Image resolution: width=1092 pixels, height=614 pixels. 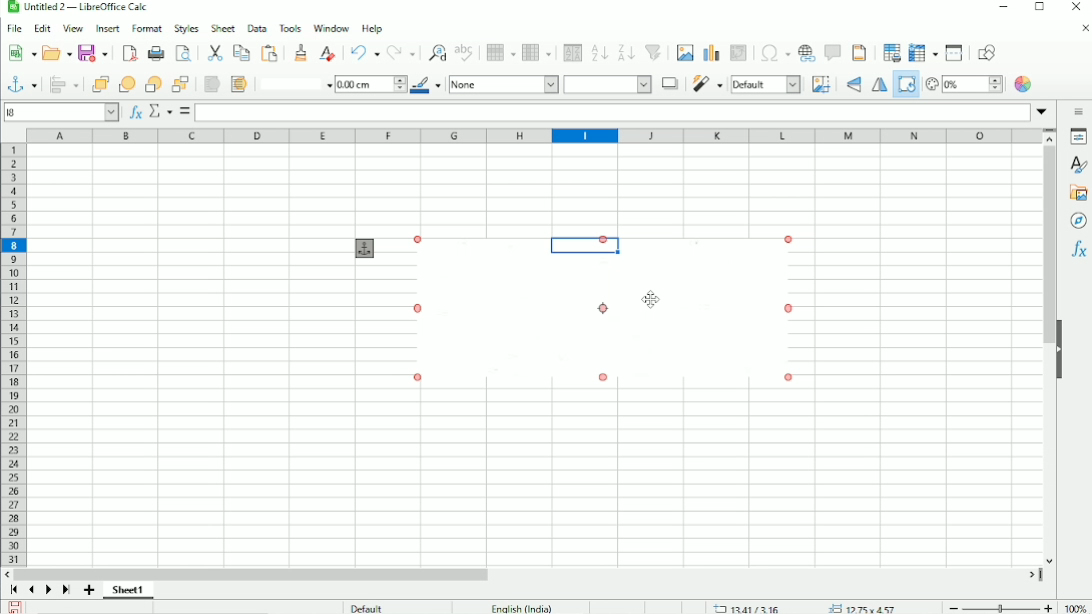 I want to click on Line color, so click(x=426, y=84).